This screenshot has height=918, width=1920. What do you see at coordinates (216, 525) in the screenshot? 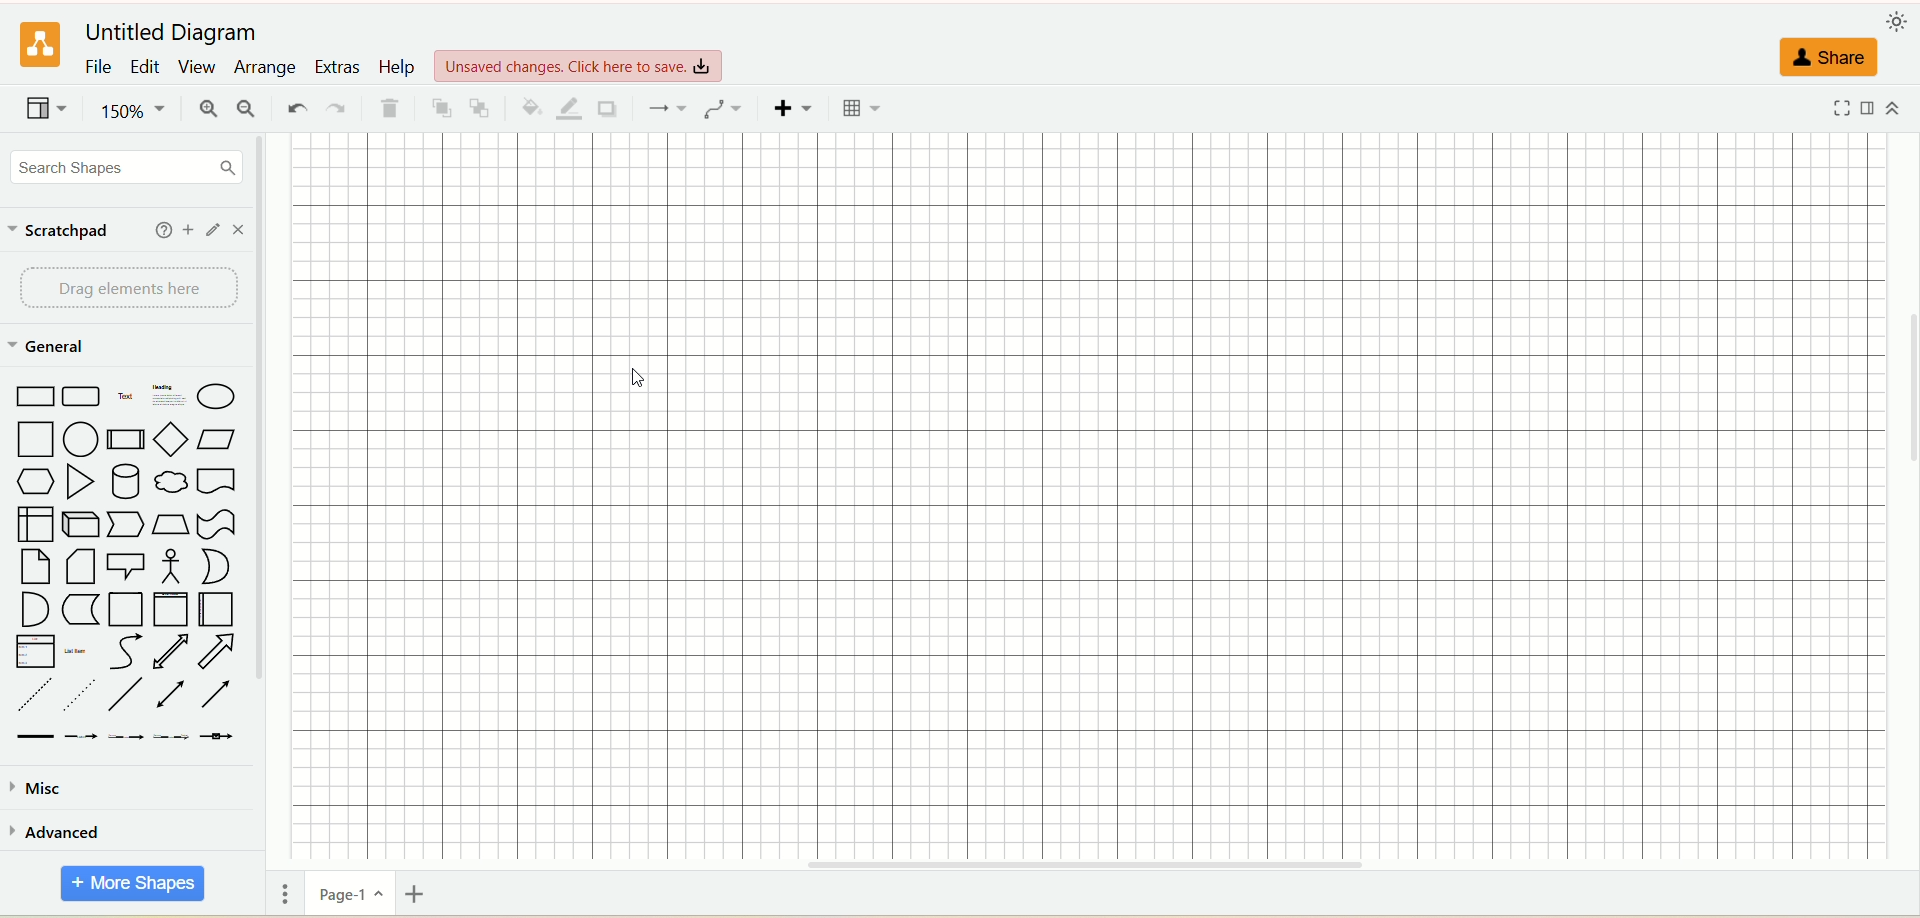
I see `tape` at bounding box center [216, 525].